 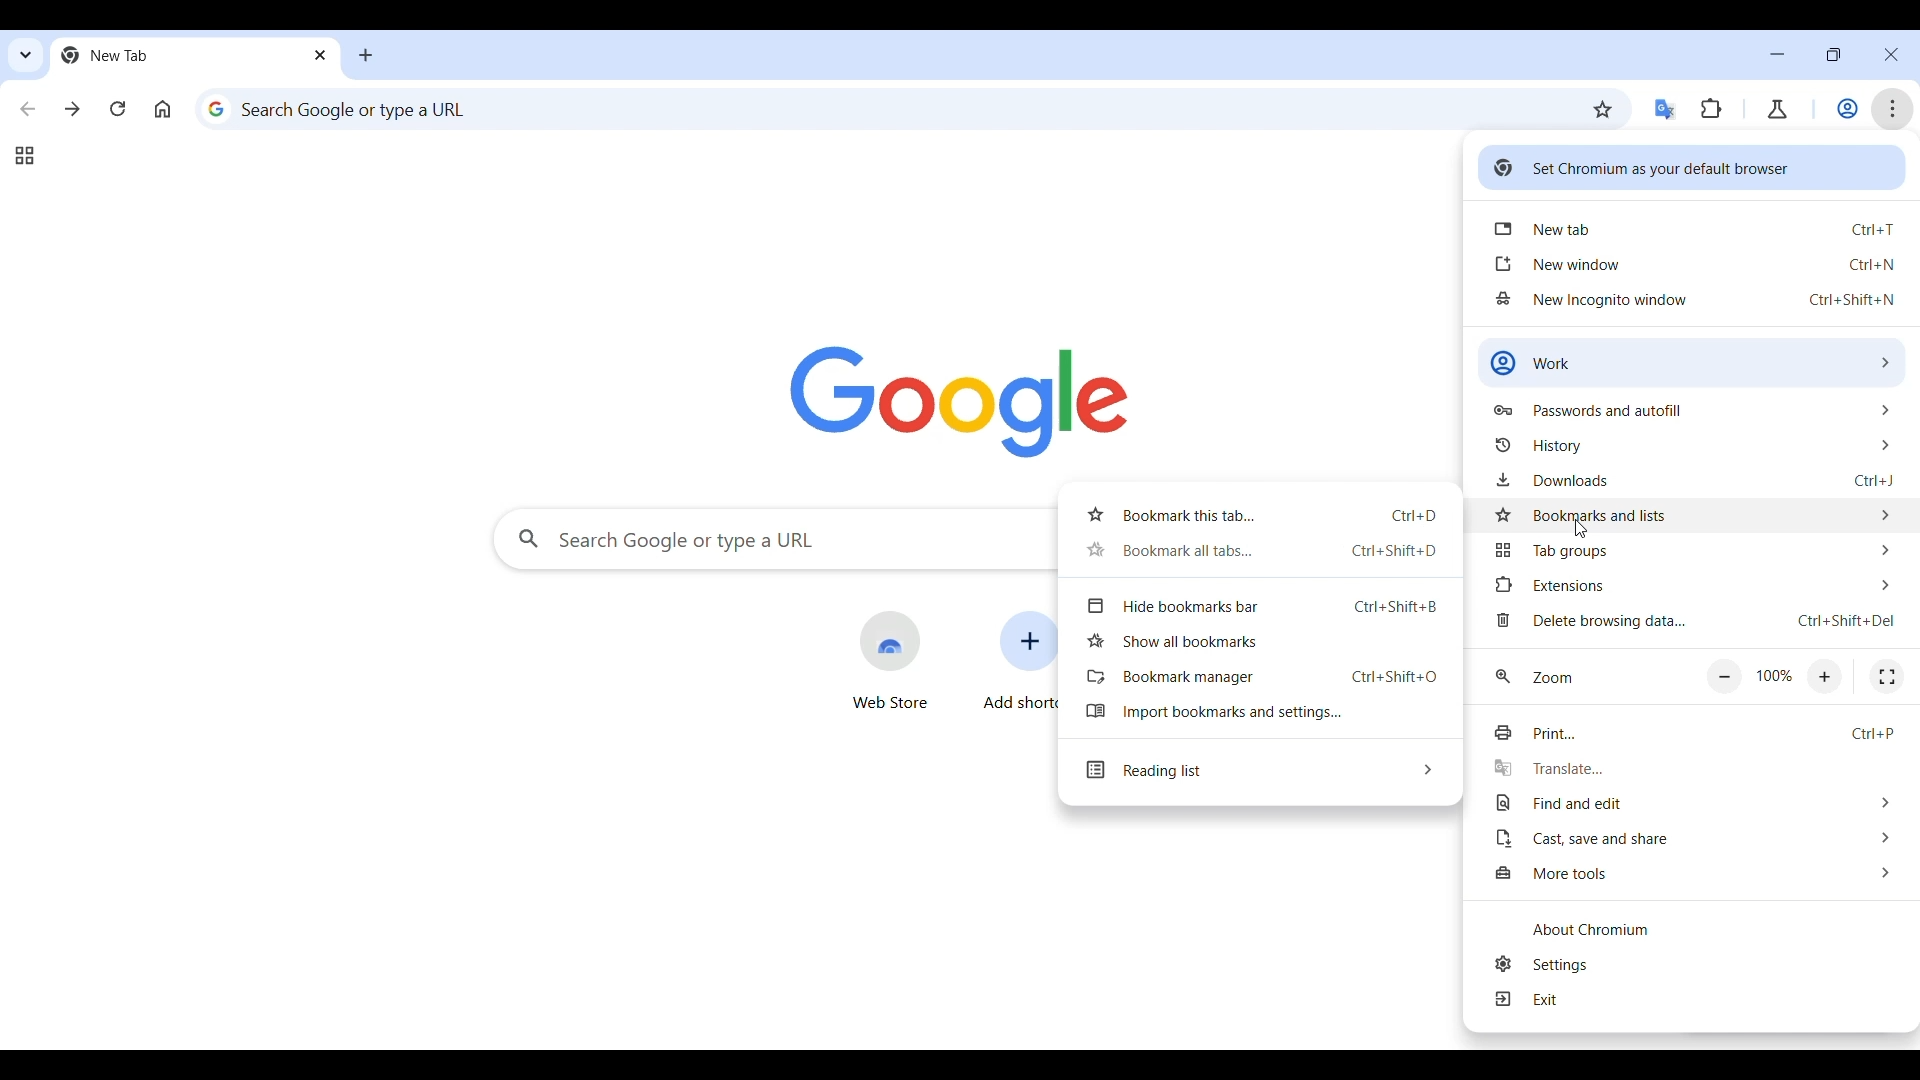 I want to click on Go forward, so click(x=73, y=108).